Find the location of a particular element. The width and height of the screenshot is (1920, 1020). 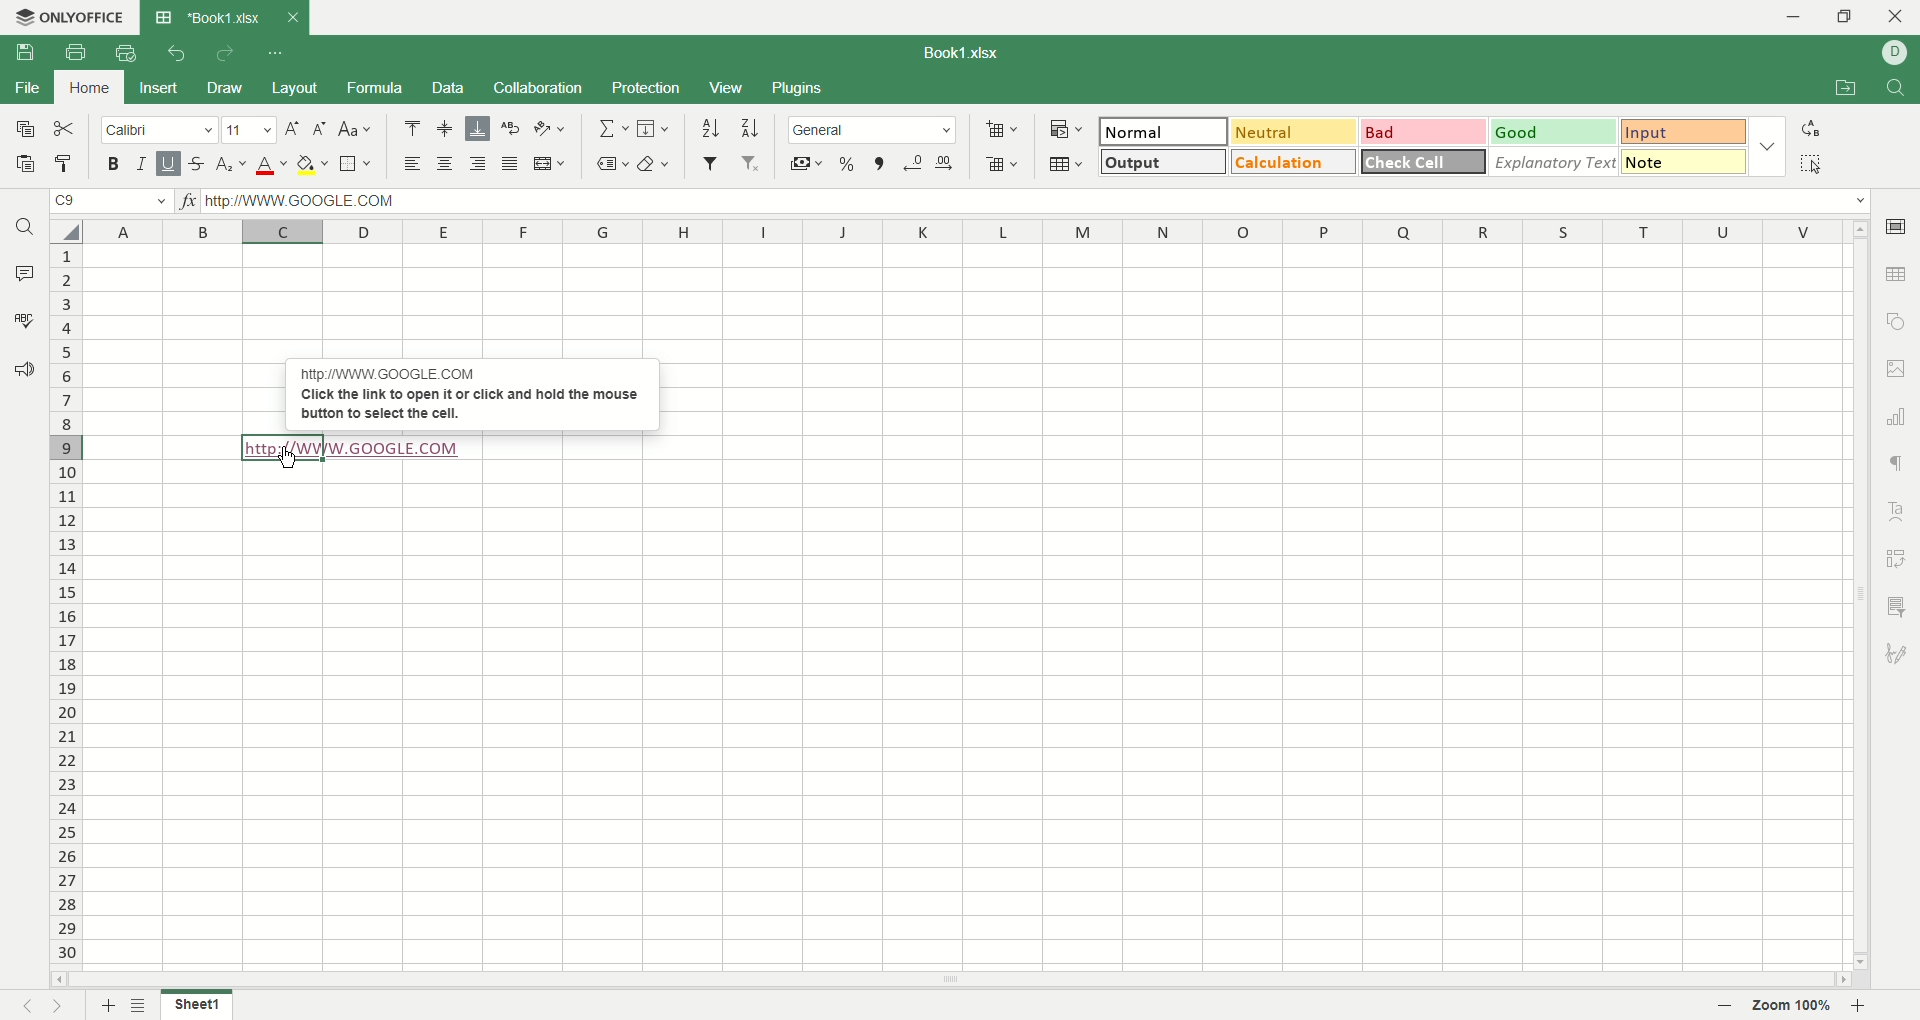

orientation is located at coordinates (547, 128).